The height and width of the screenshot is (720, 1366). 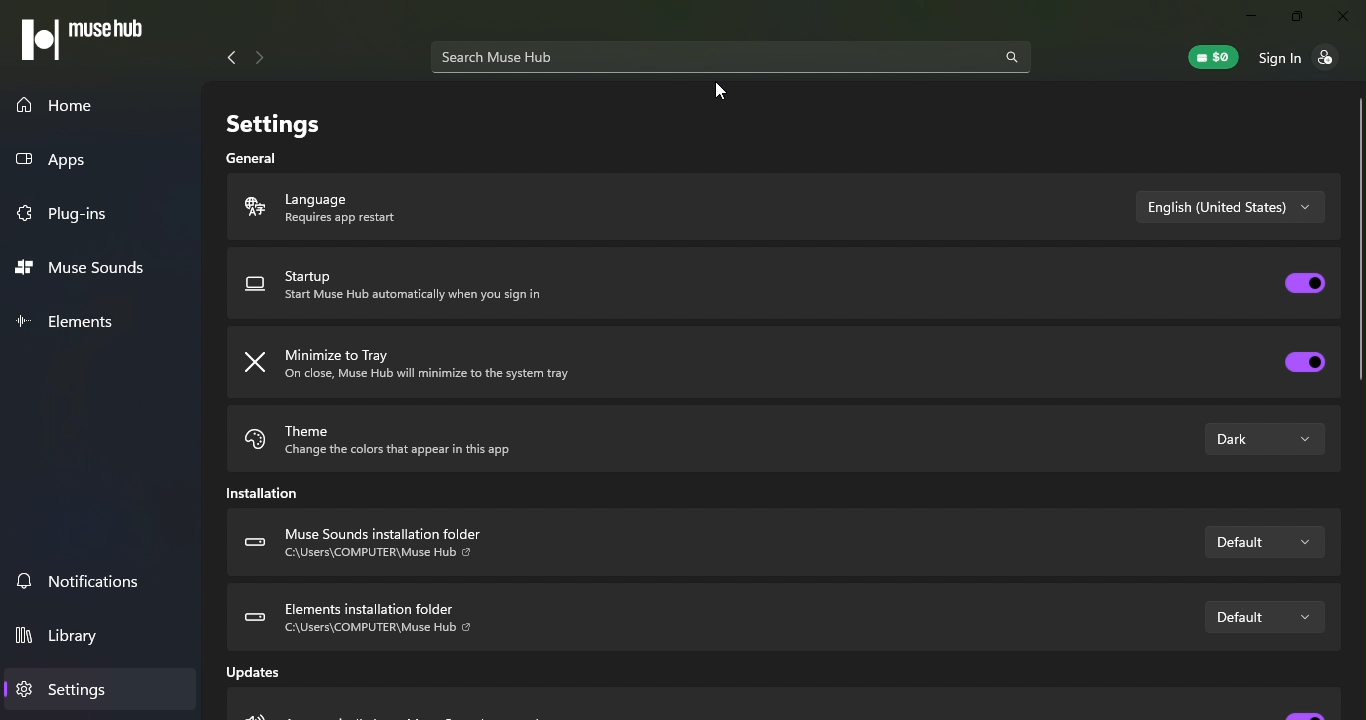 What do you see at coordinates (1231, 208) in the screenshot?
I see `Drop down menu` at bounding box center [1231, 208].